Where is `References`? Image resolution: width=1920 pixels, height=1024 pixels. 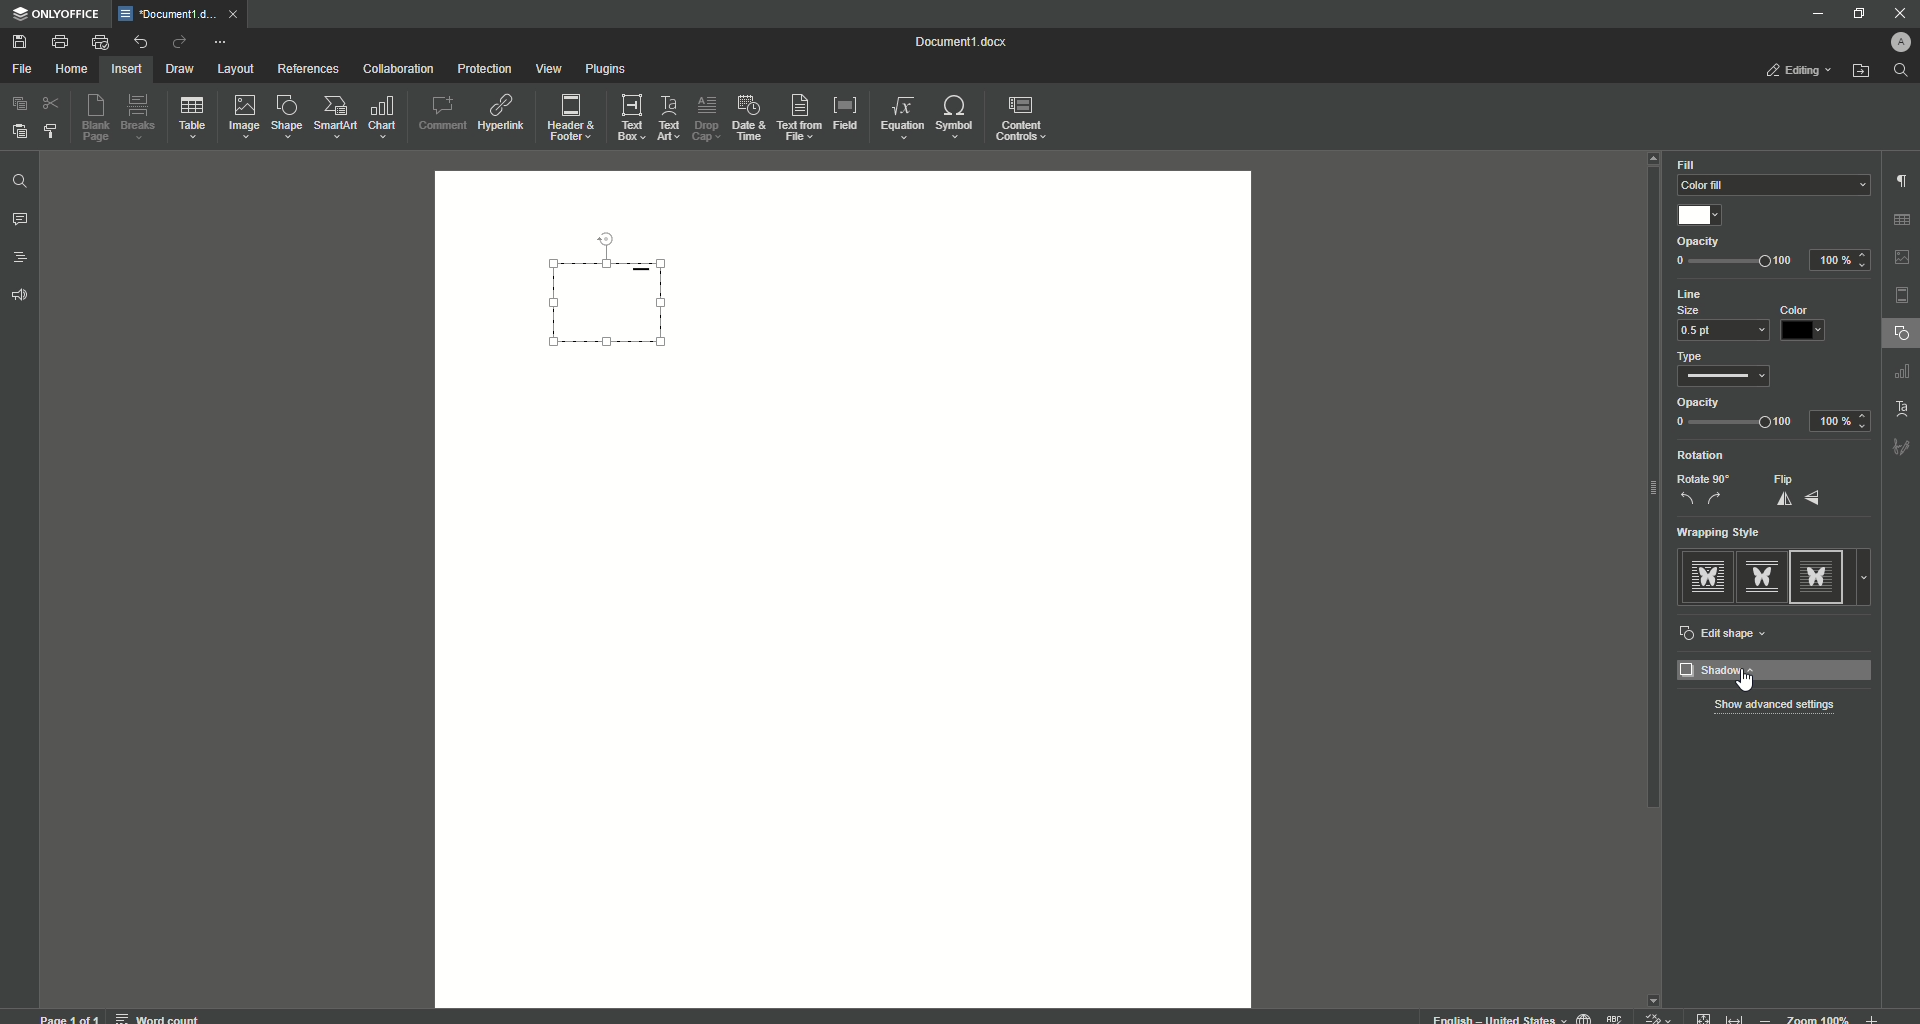 References is located at coordinates (309, 68).